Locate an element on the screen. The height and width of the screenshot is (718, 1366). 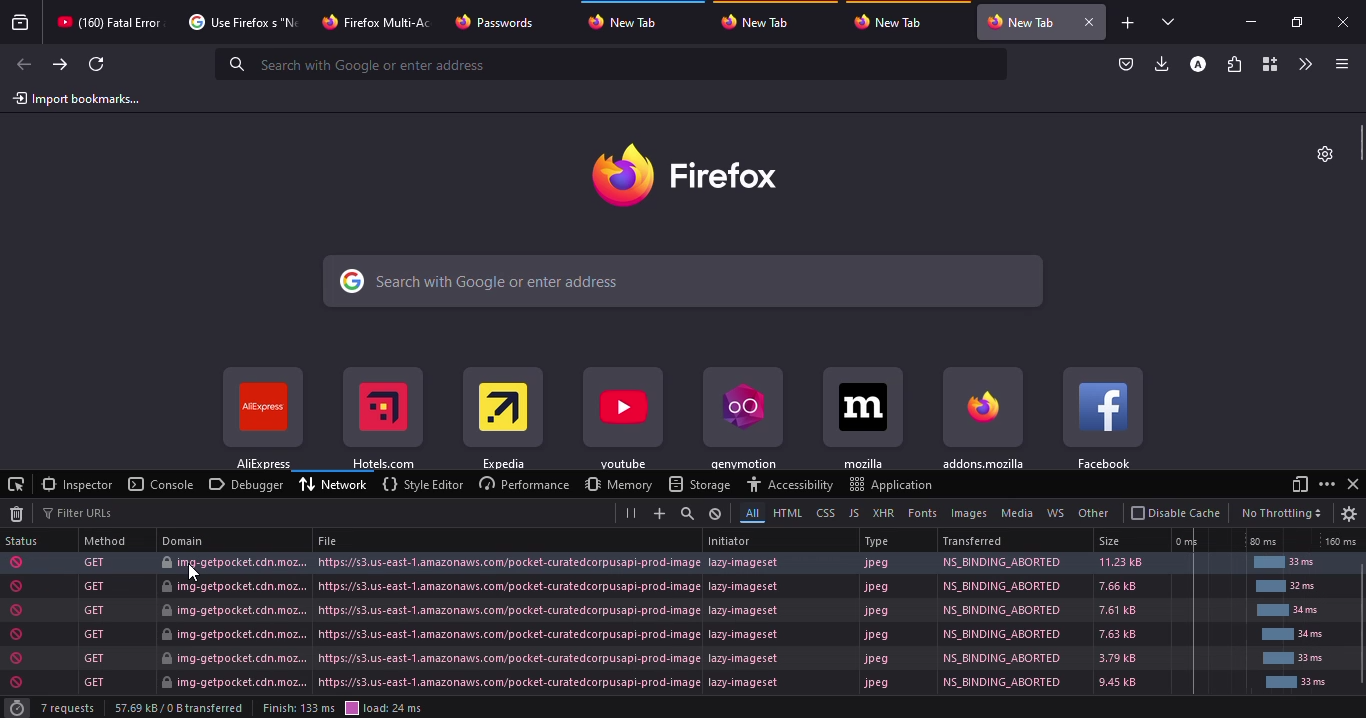
shortcuts is located at coordinates (624, 420).